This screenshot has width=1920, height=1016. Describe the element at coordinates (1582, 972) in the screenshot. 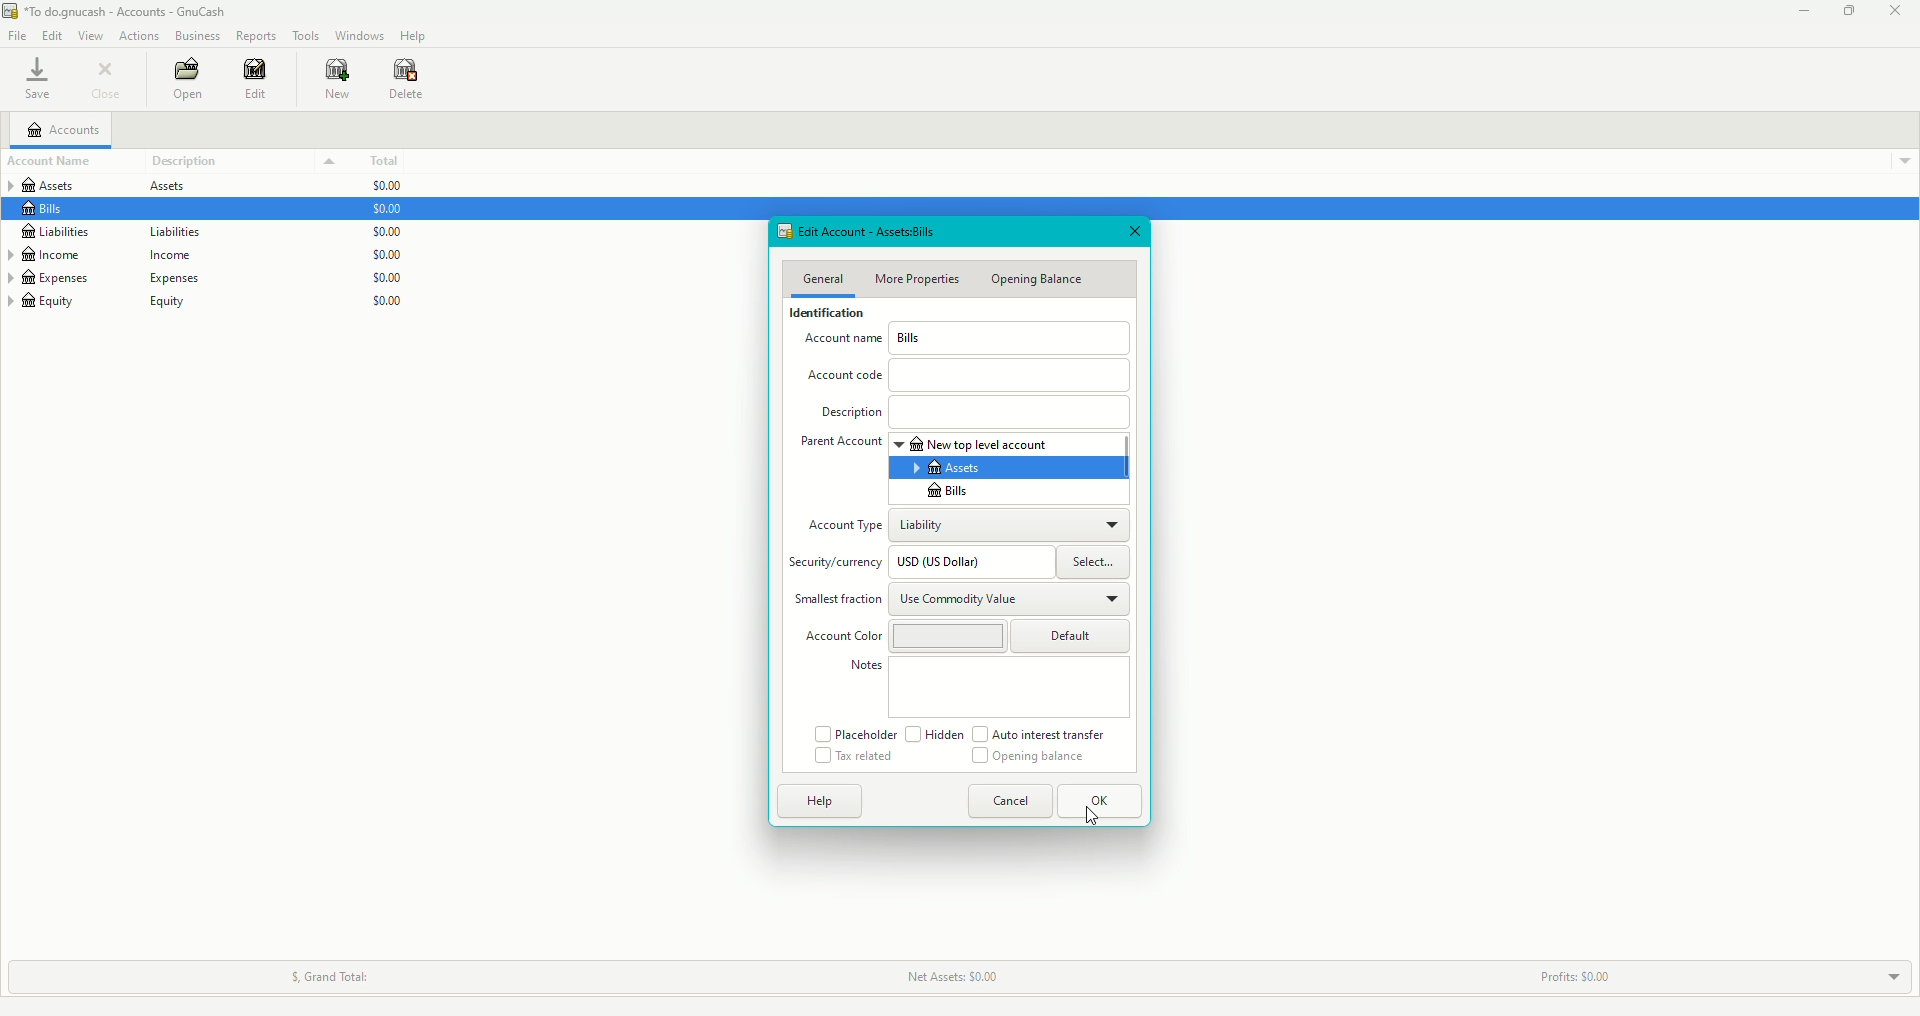

I see `Profits` at that location.